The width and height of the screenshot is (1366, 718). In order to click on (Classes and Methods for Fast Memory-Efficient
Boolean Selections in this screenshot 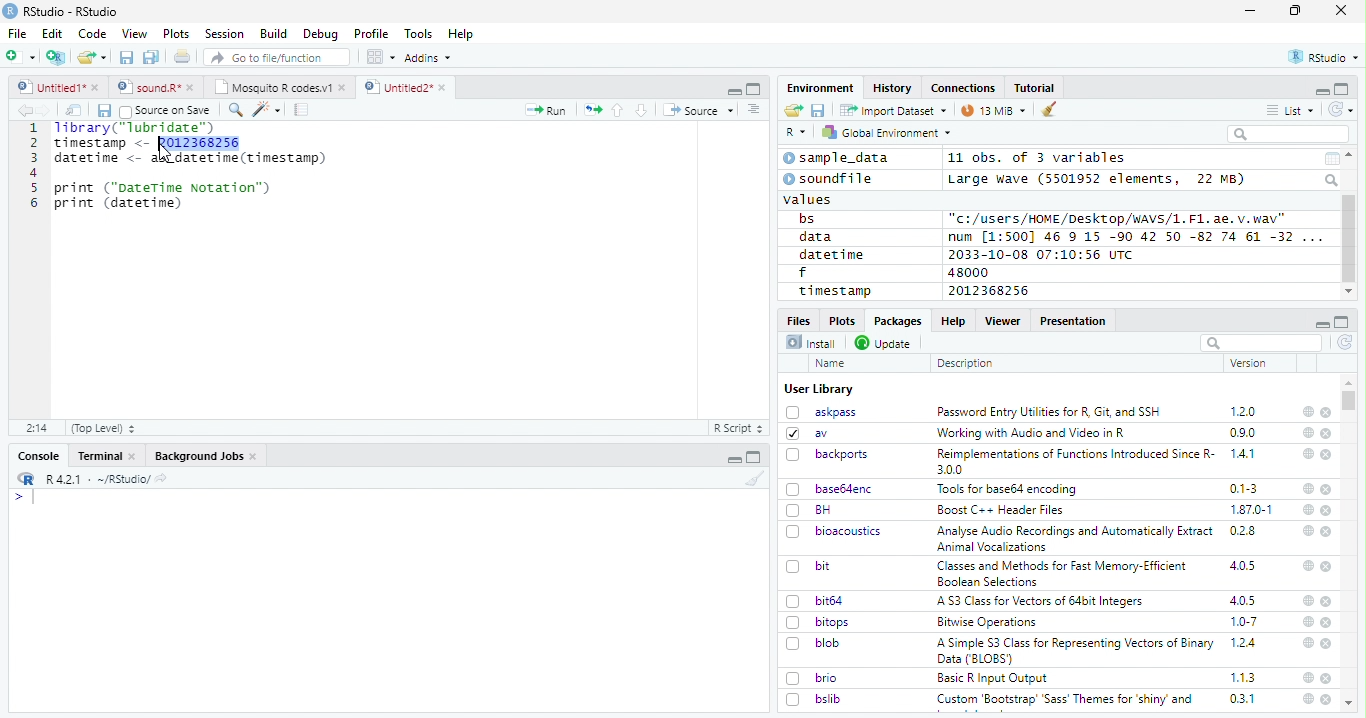, I will do `click(1064, 573)`.